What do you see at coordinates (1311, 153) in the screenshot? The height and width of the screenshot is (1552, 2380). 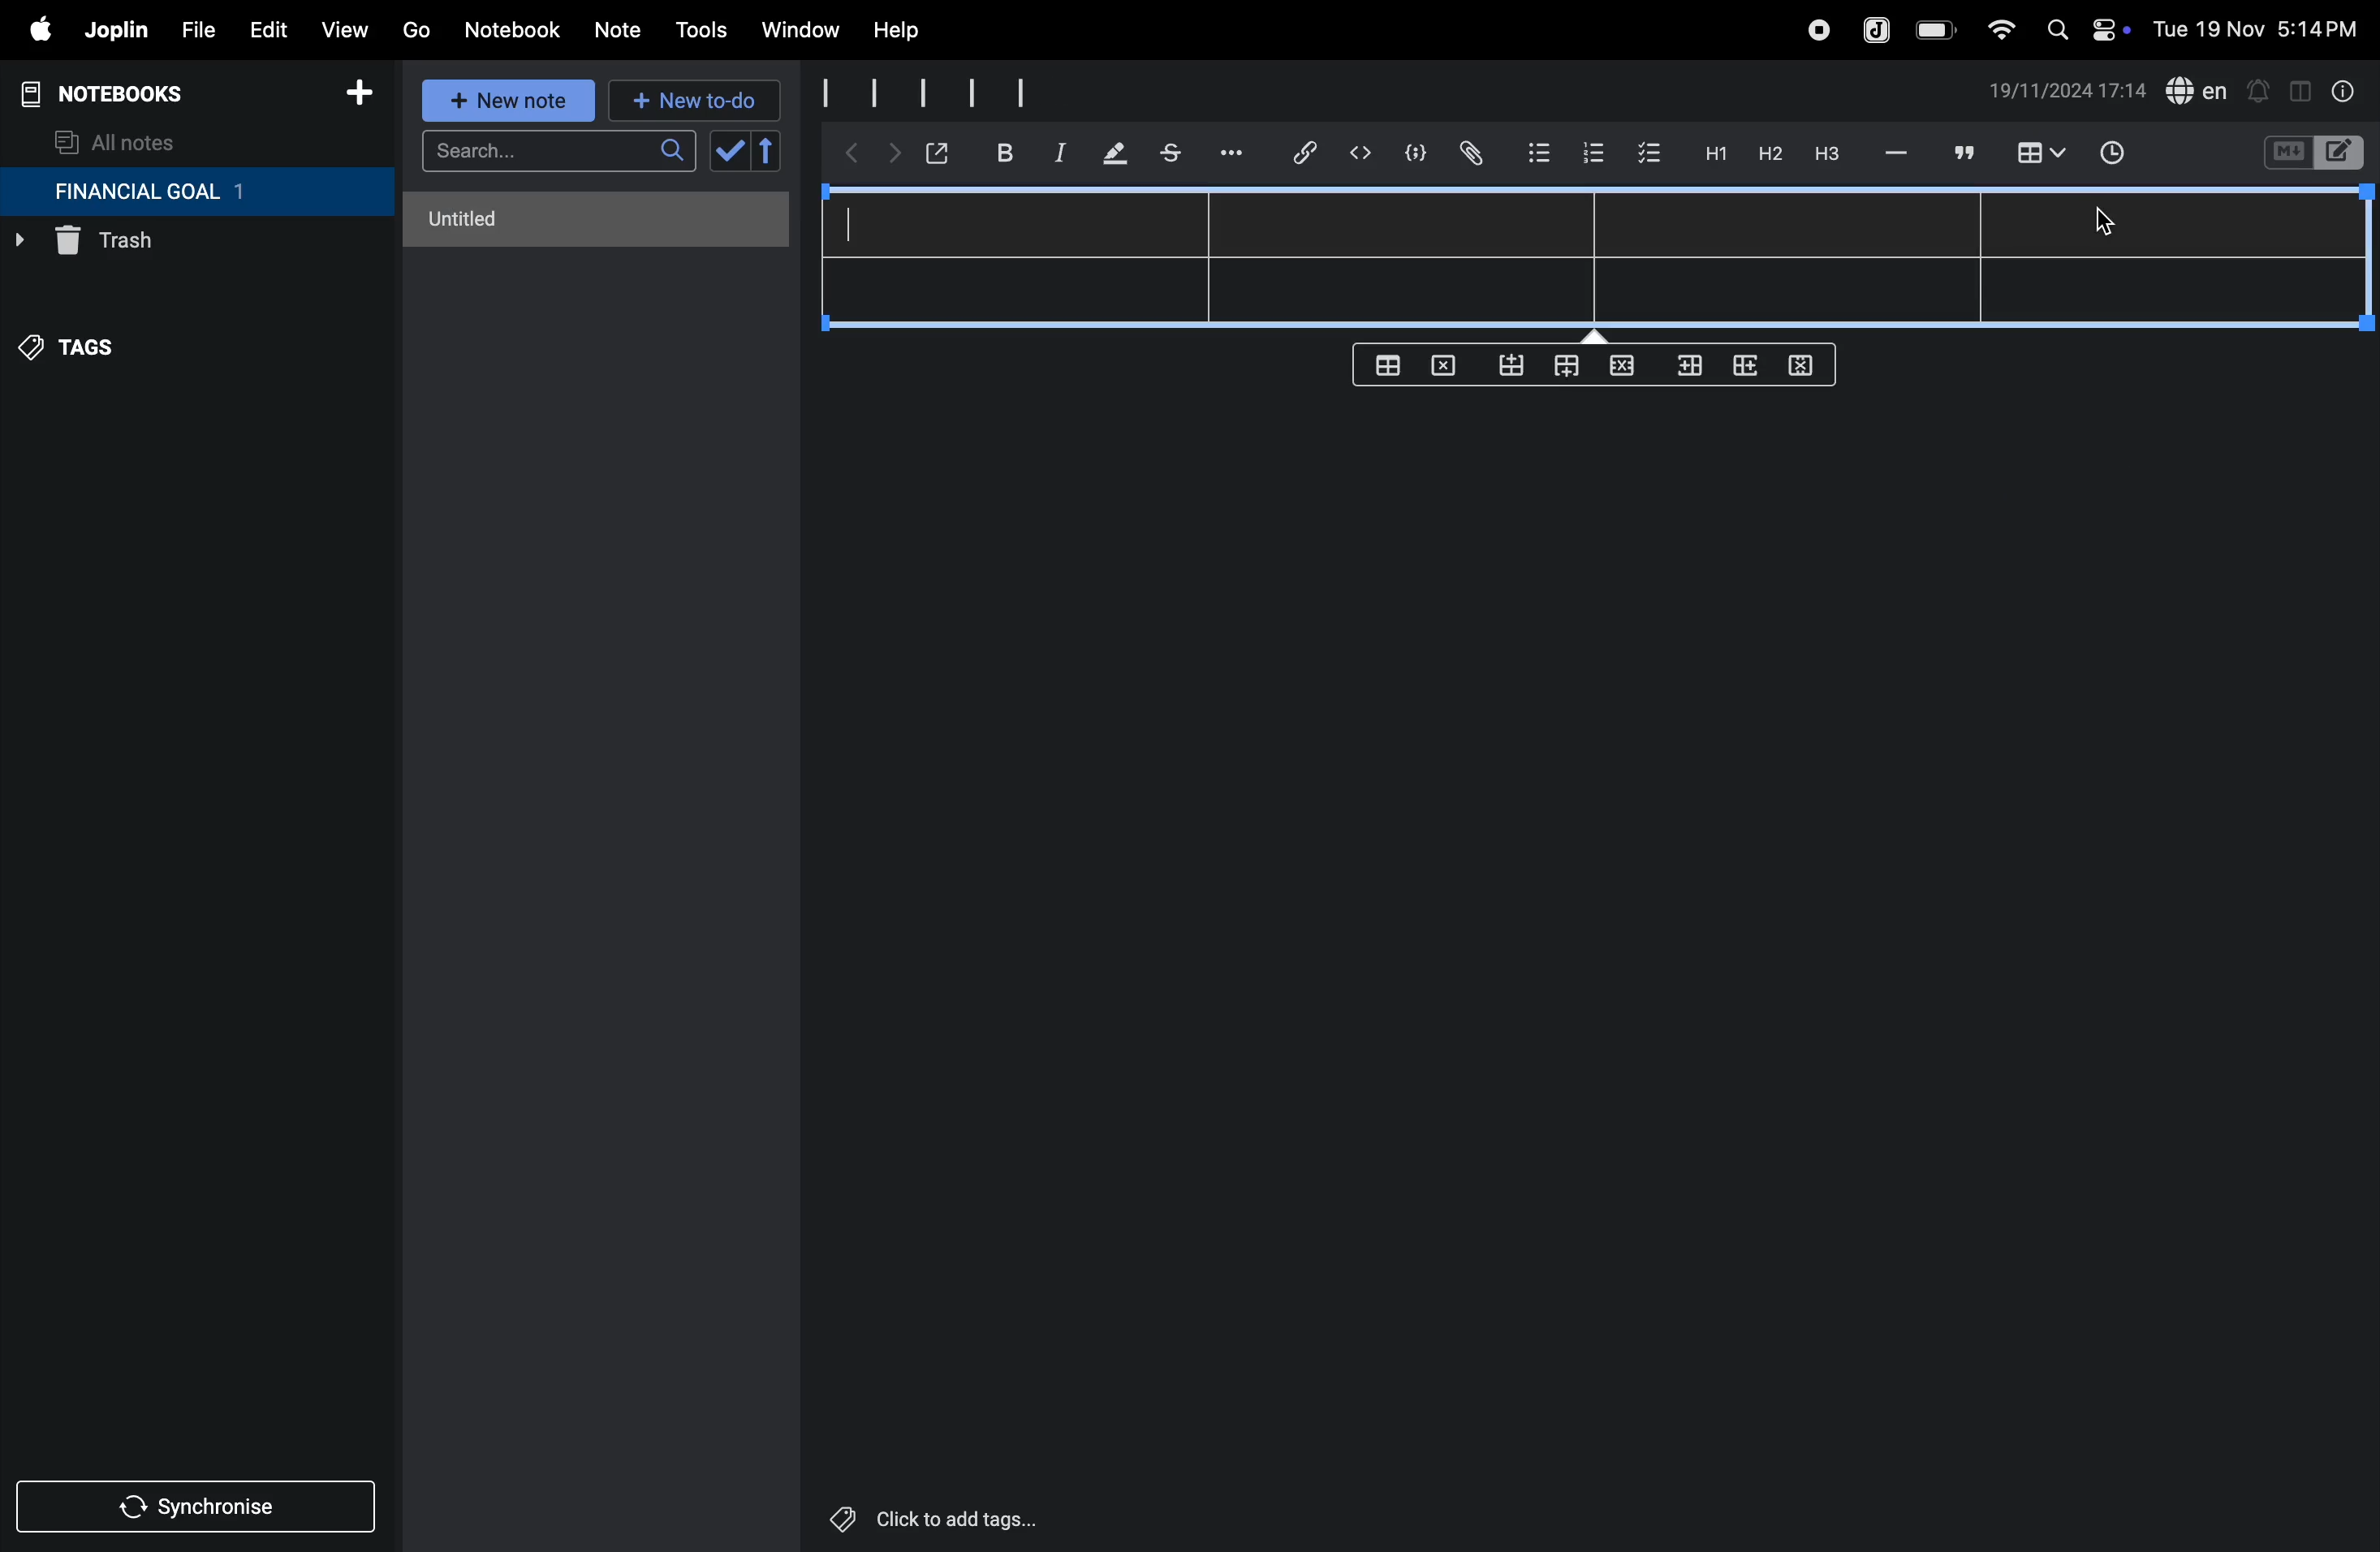 I see `hyper link` at bounding box center [1311, 153].